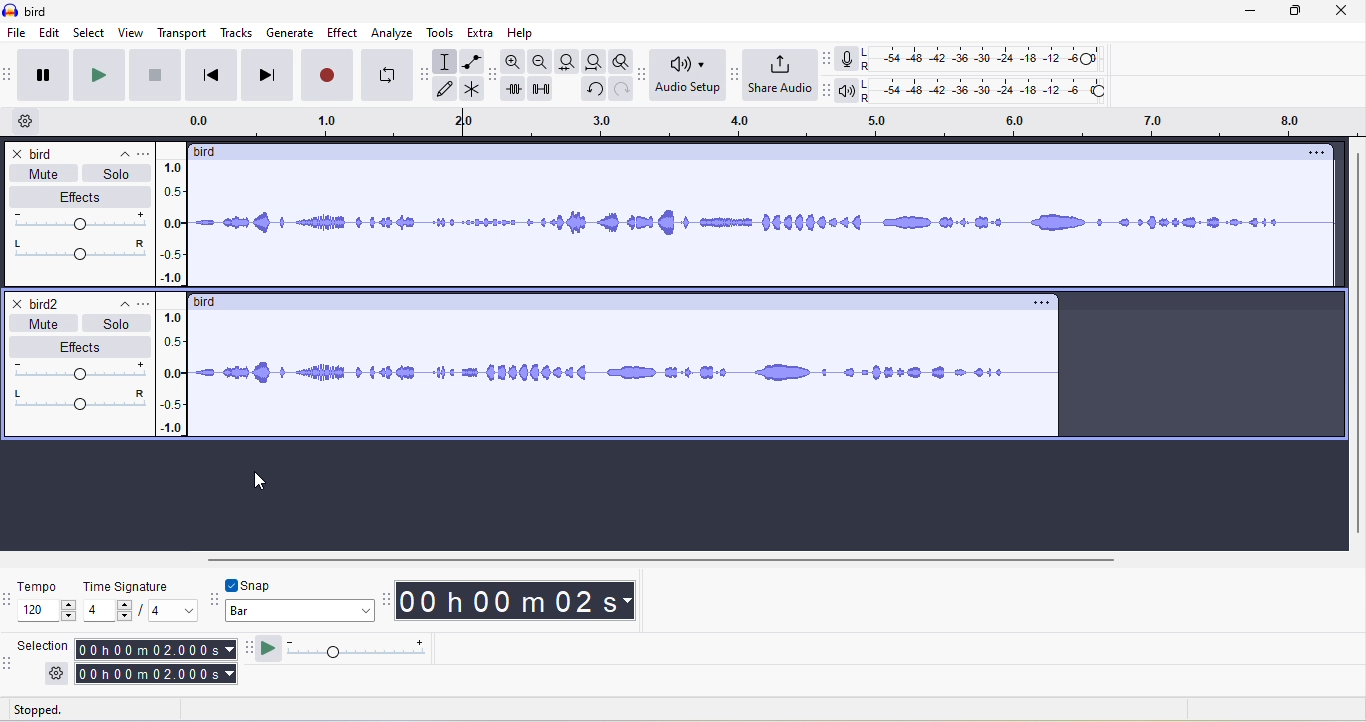  I want to click on zoom toggle, so click(618, 60).